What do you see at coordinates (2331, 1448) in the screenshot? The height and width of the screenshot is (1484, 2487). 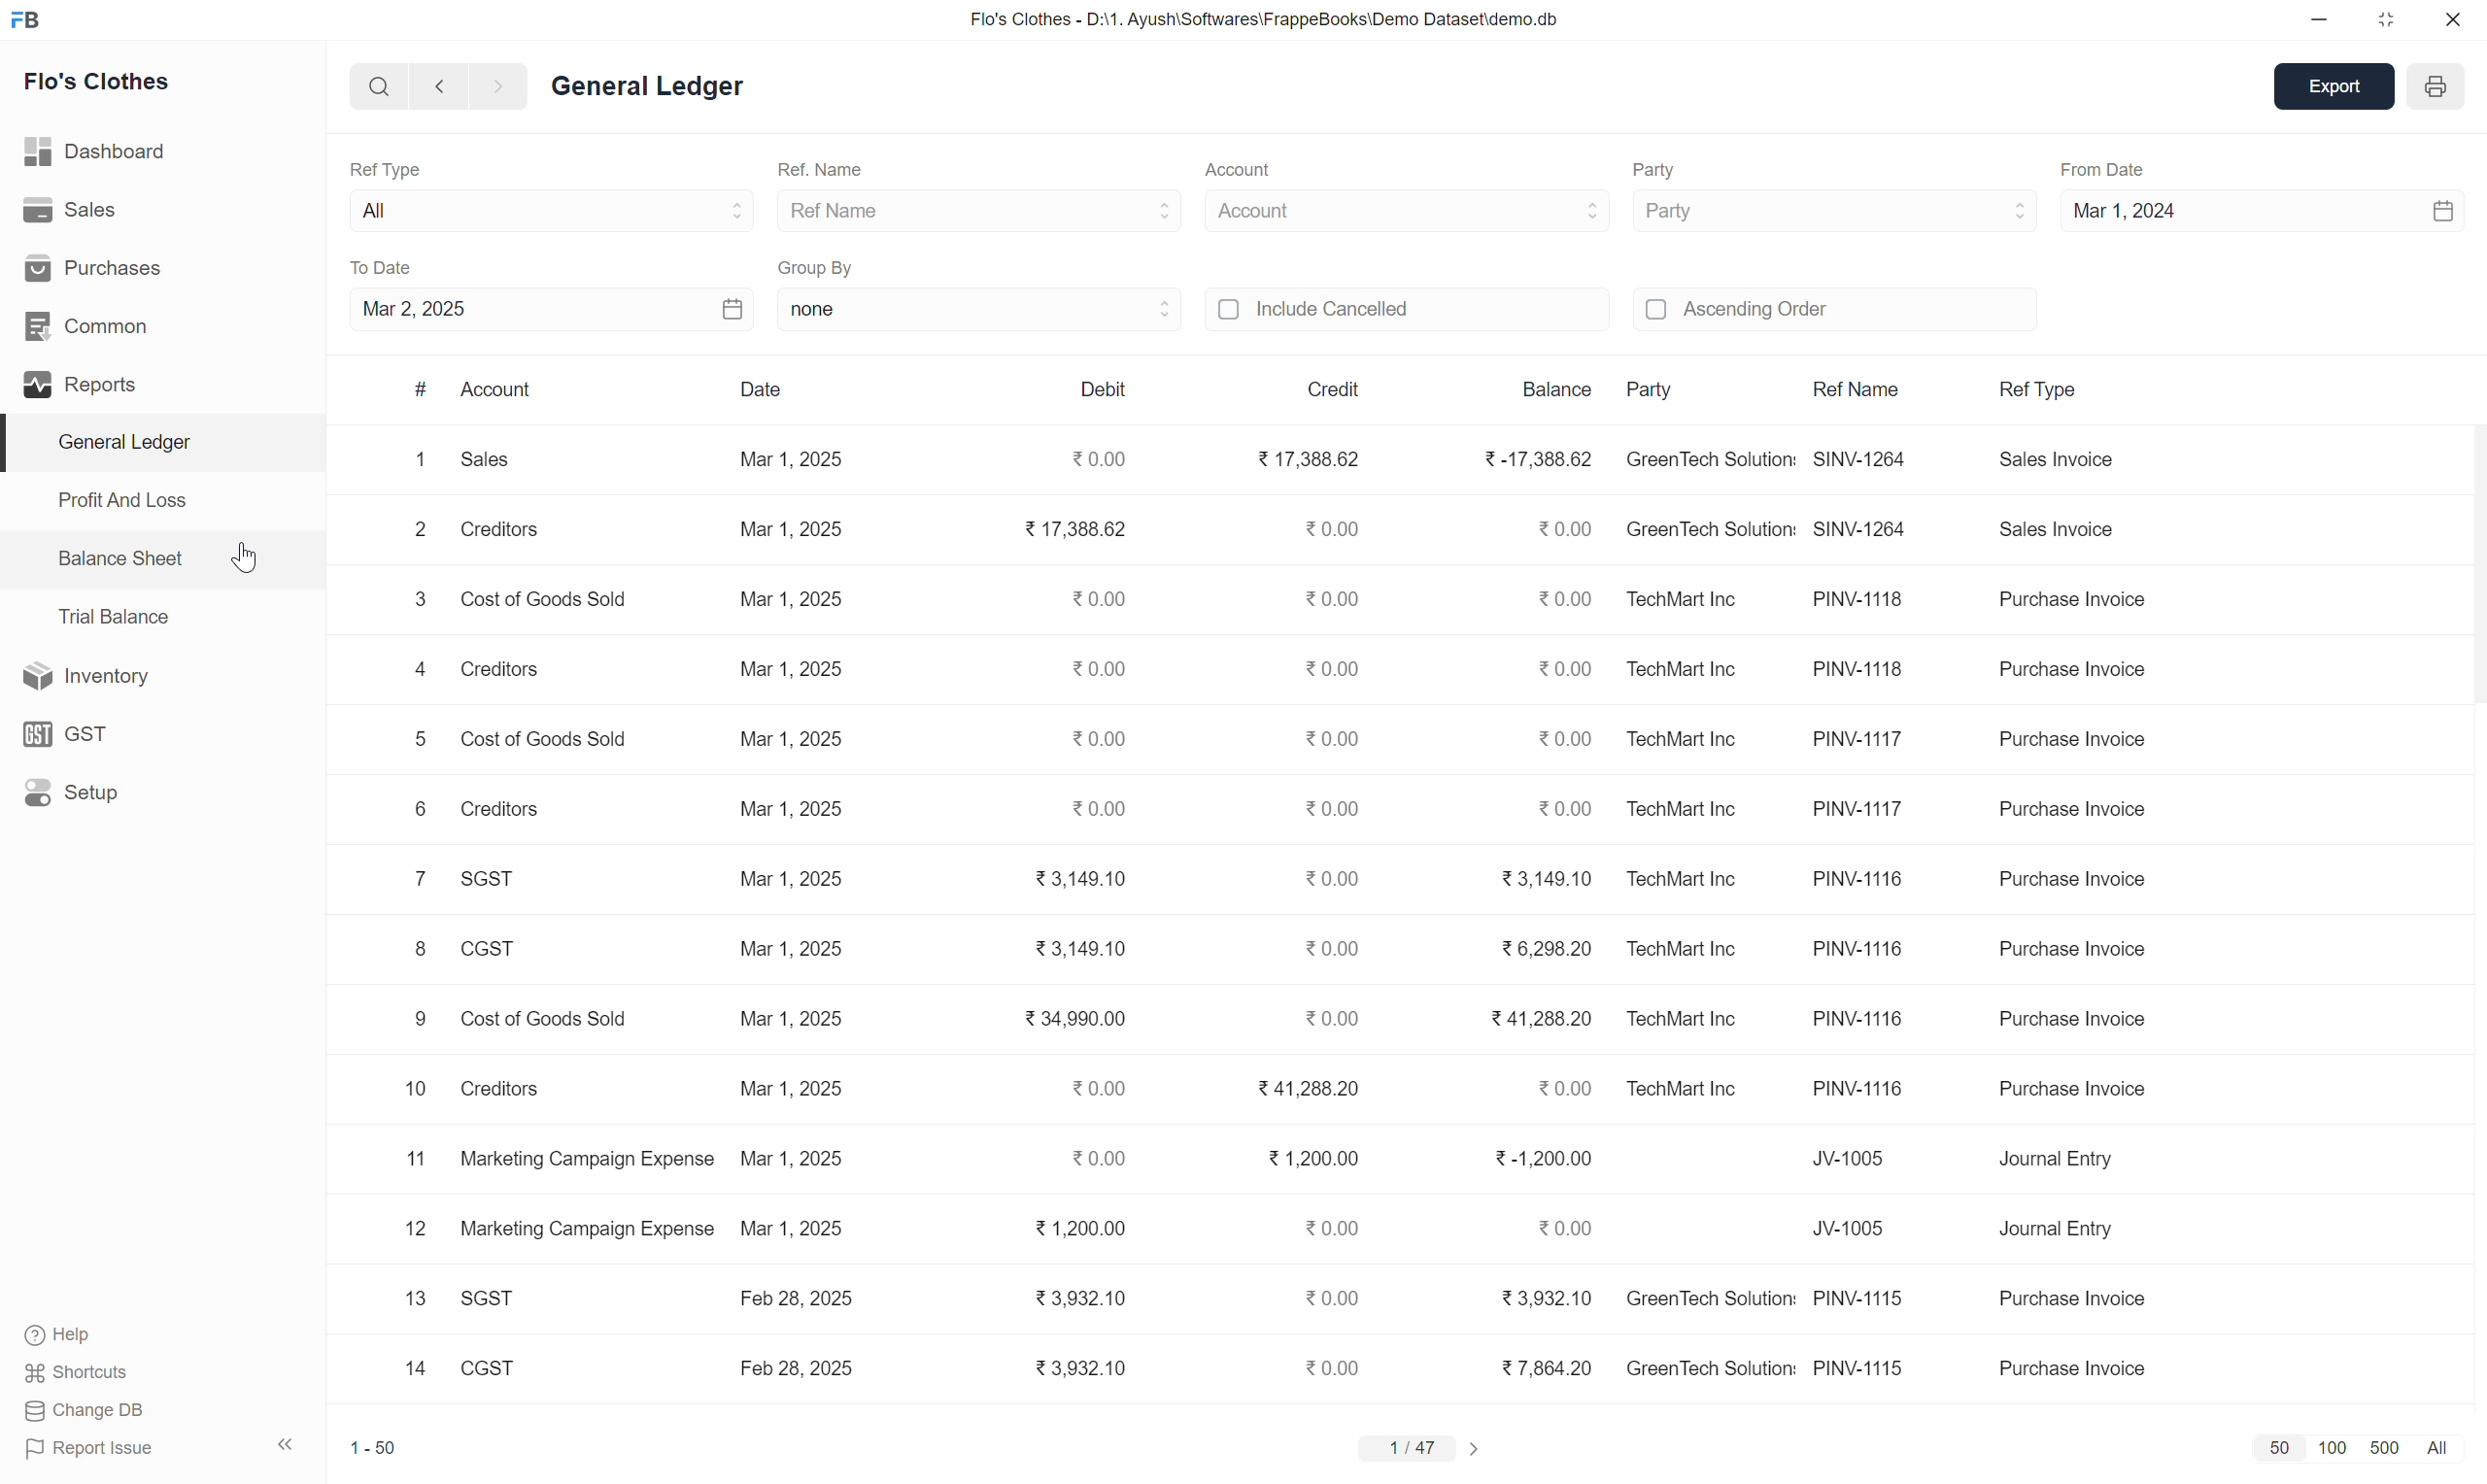 I see `100` at bounding box center [2331, 1448].